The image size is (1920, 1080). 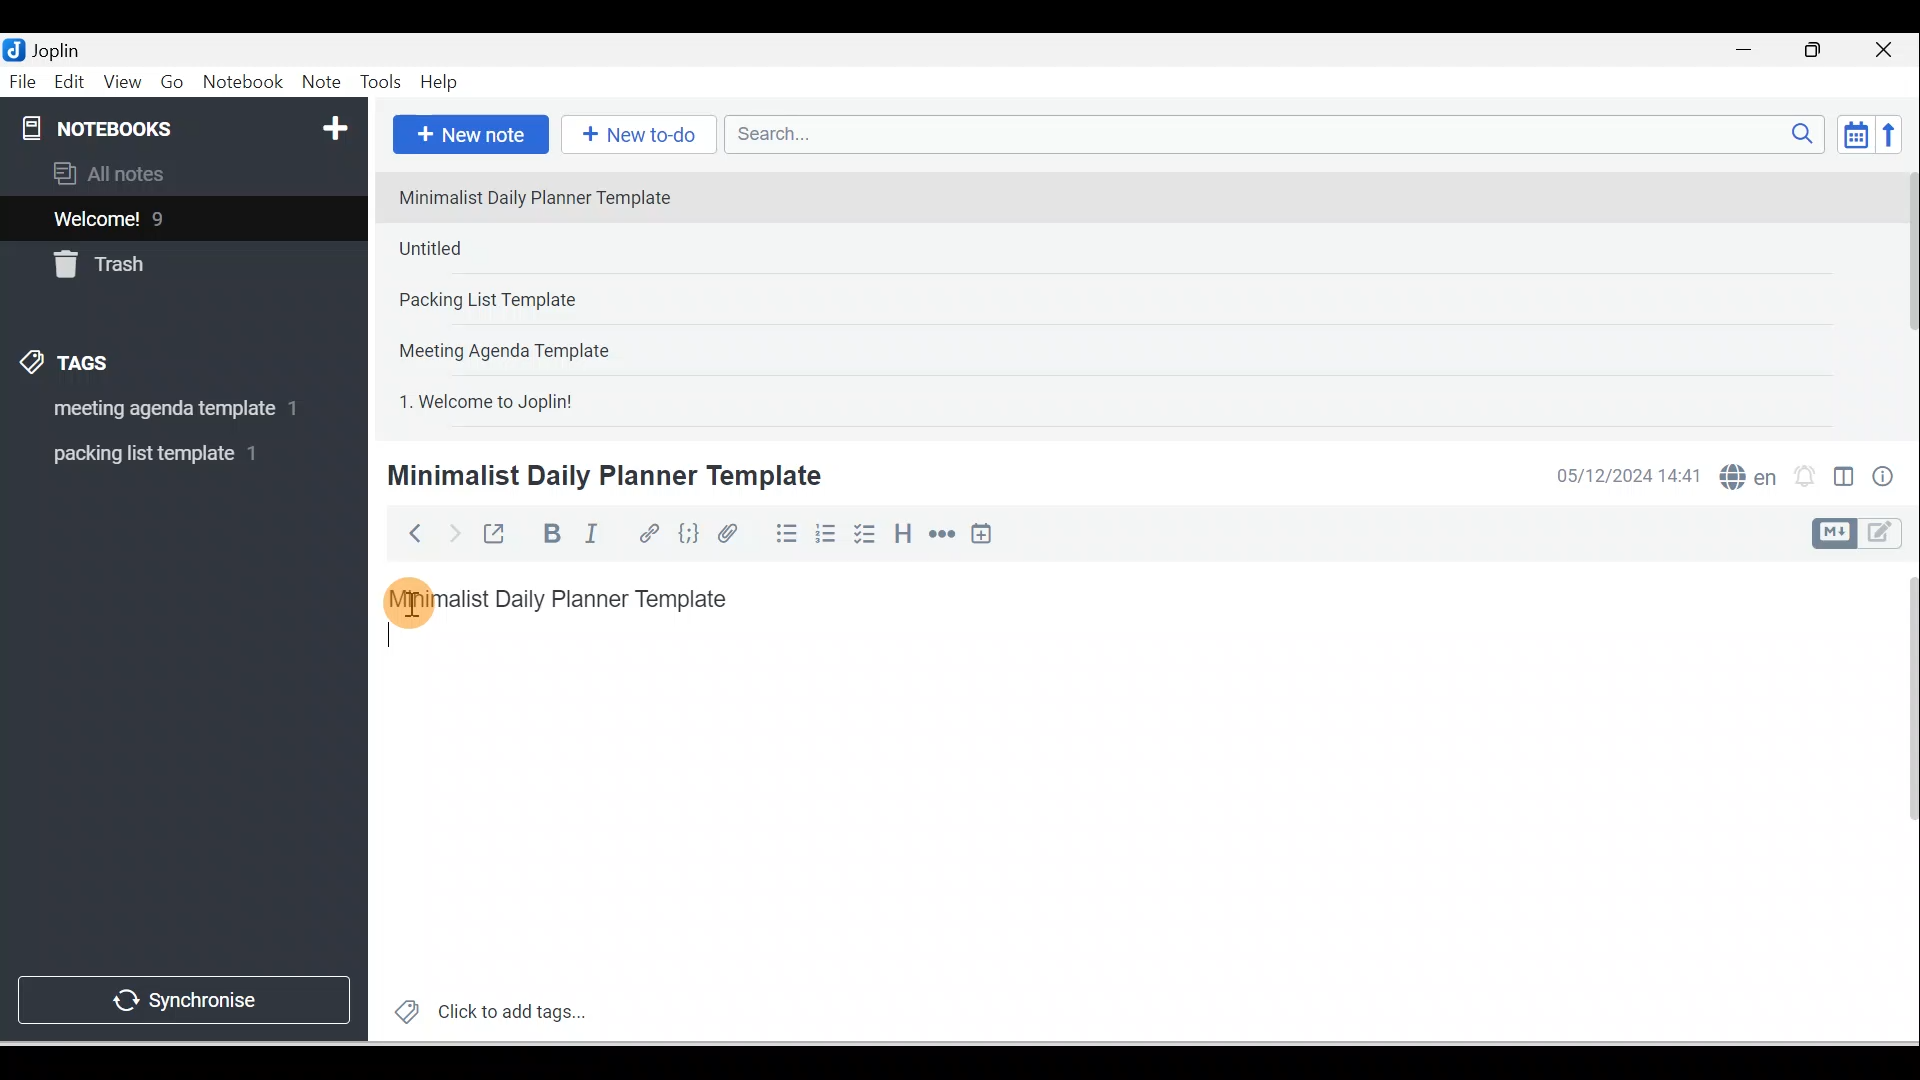 What do you see at coordinates (1744, 474) in the screenshot?
I see `Spelling` at bounding box center [1744, 474].